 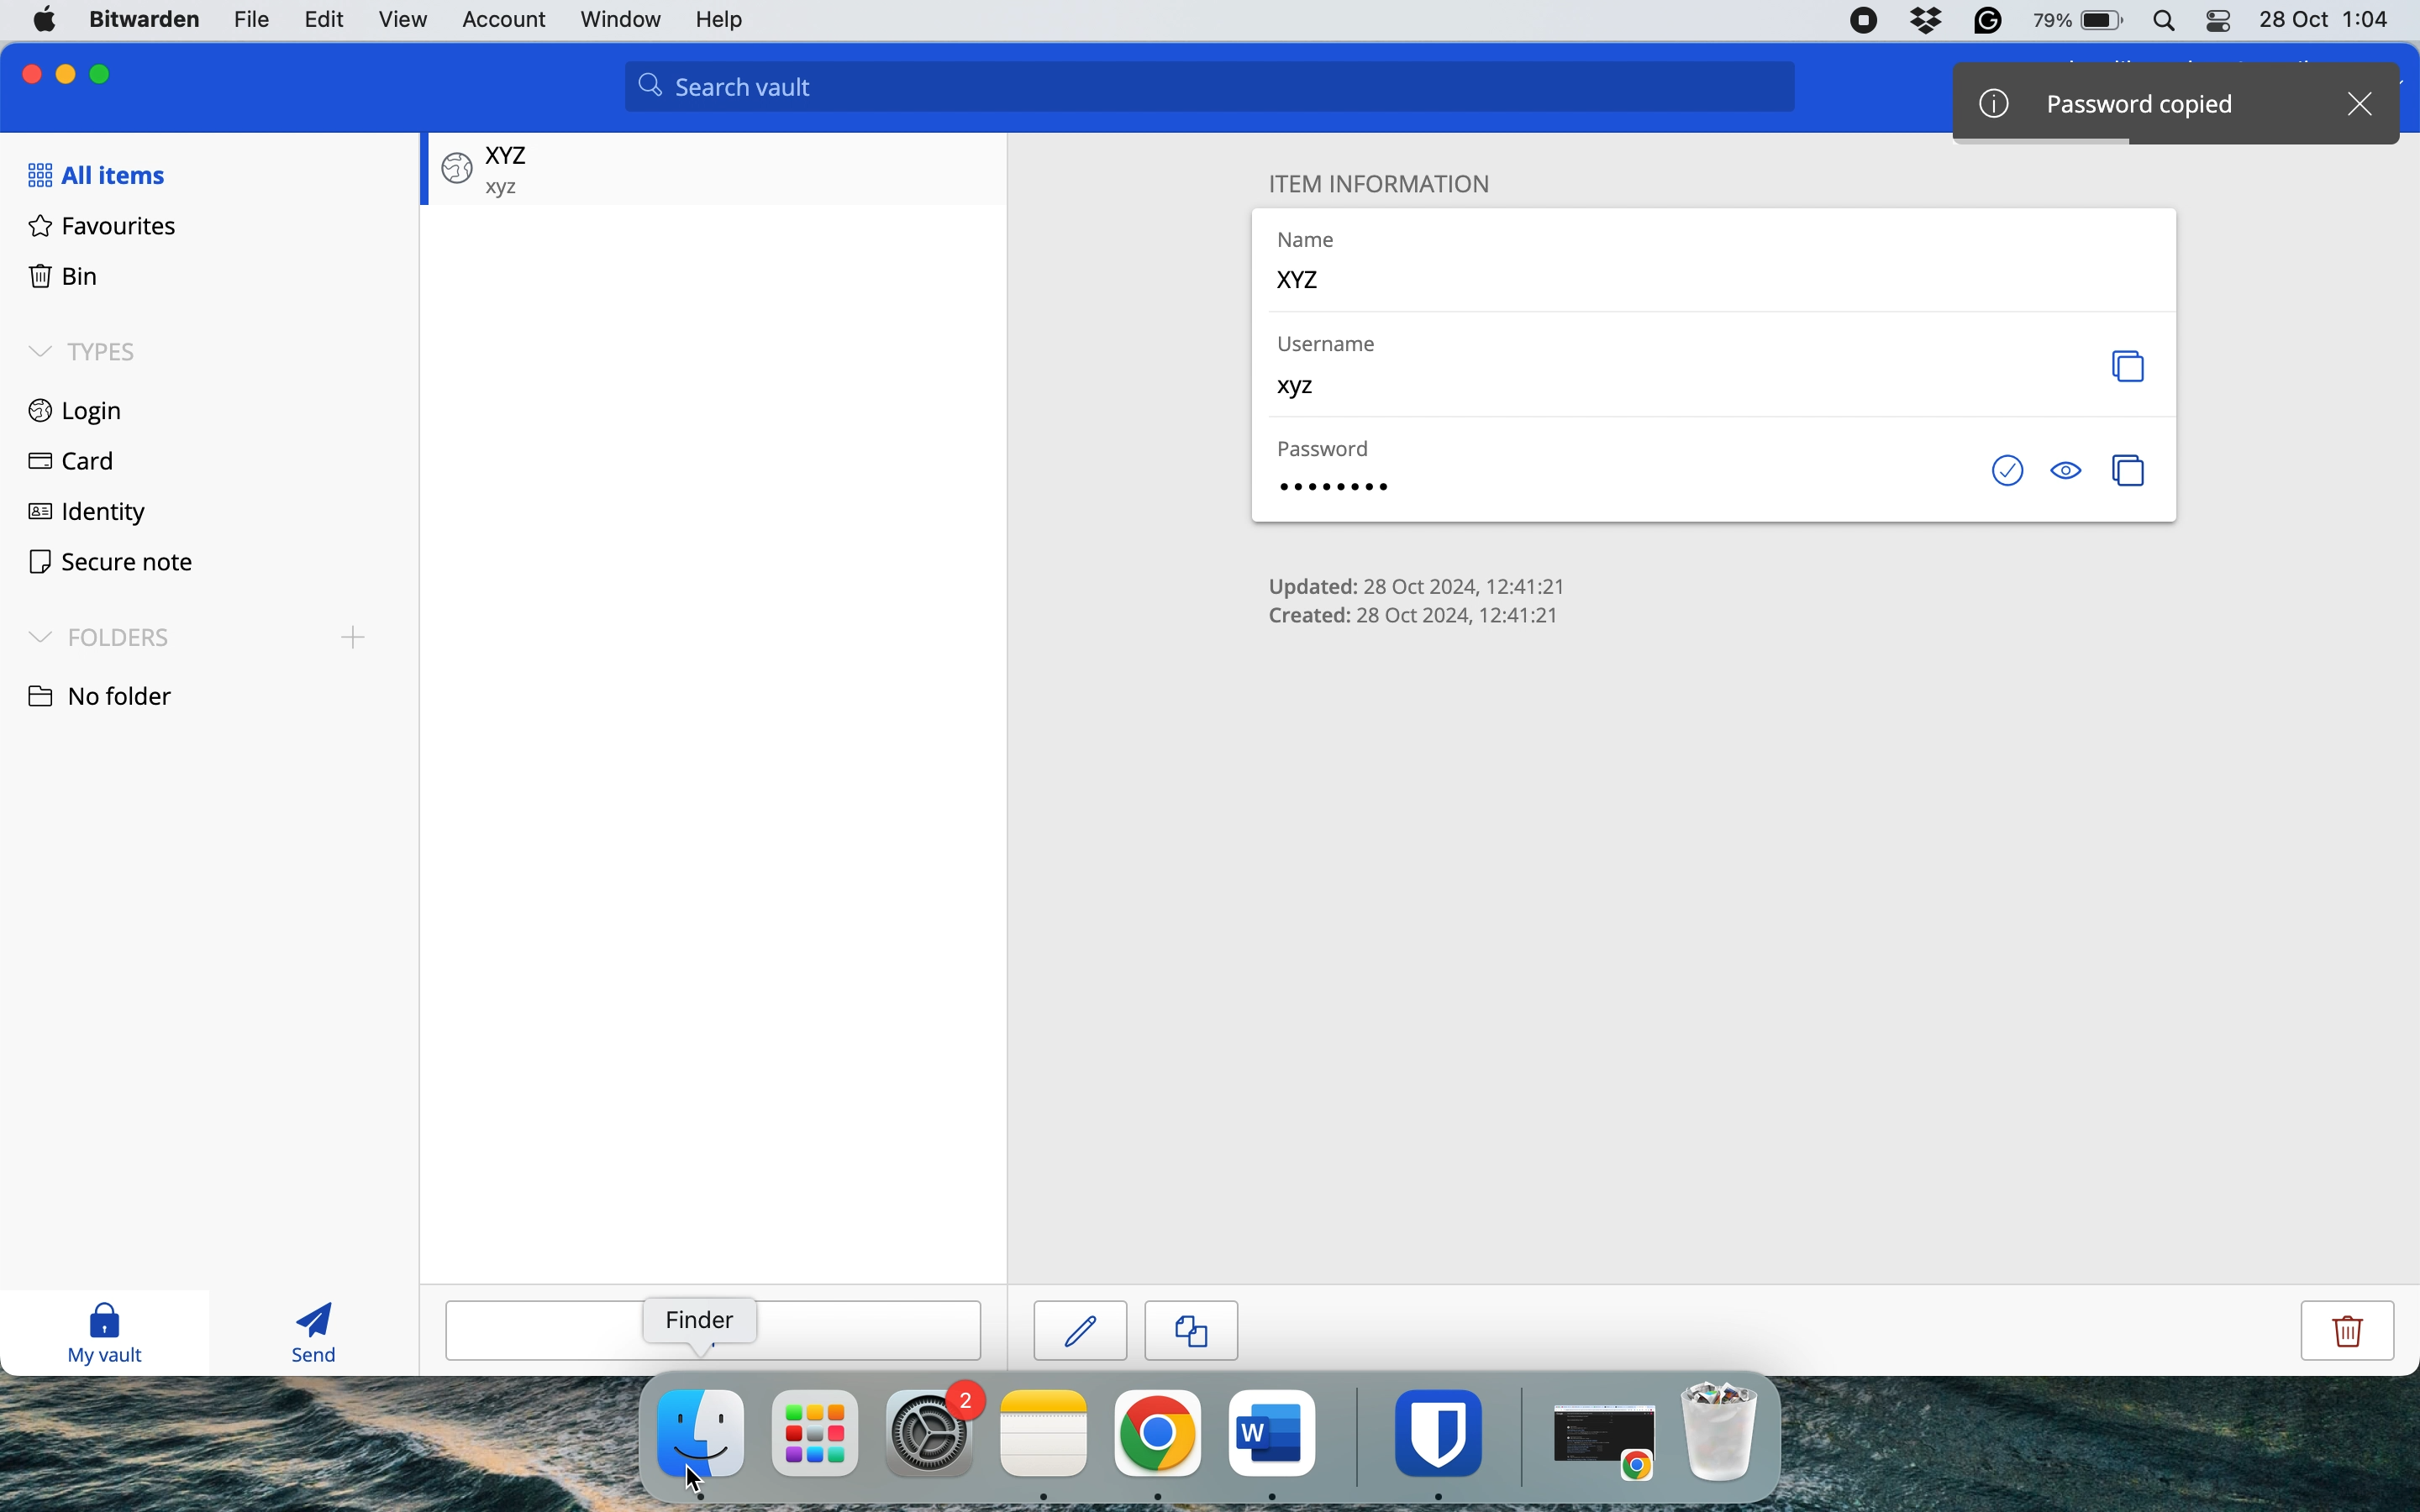 What do you see at coordinates (697, 1434) in the screenshot?
I see `finder` at bounding box center [697, 1434].